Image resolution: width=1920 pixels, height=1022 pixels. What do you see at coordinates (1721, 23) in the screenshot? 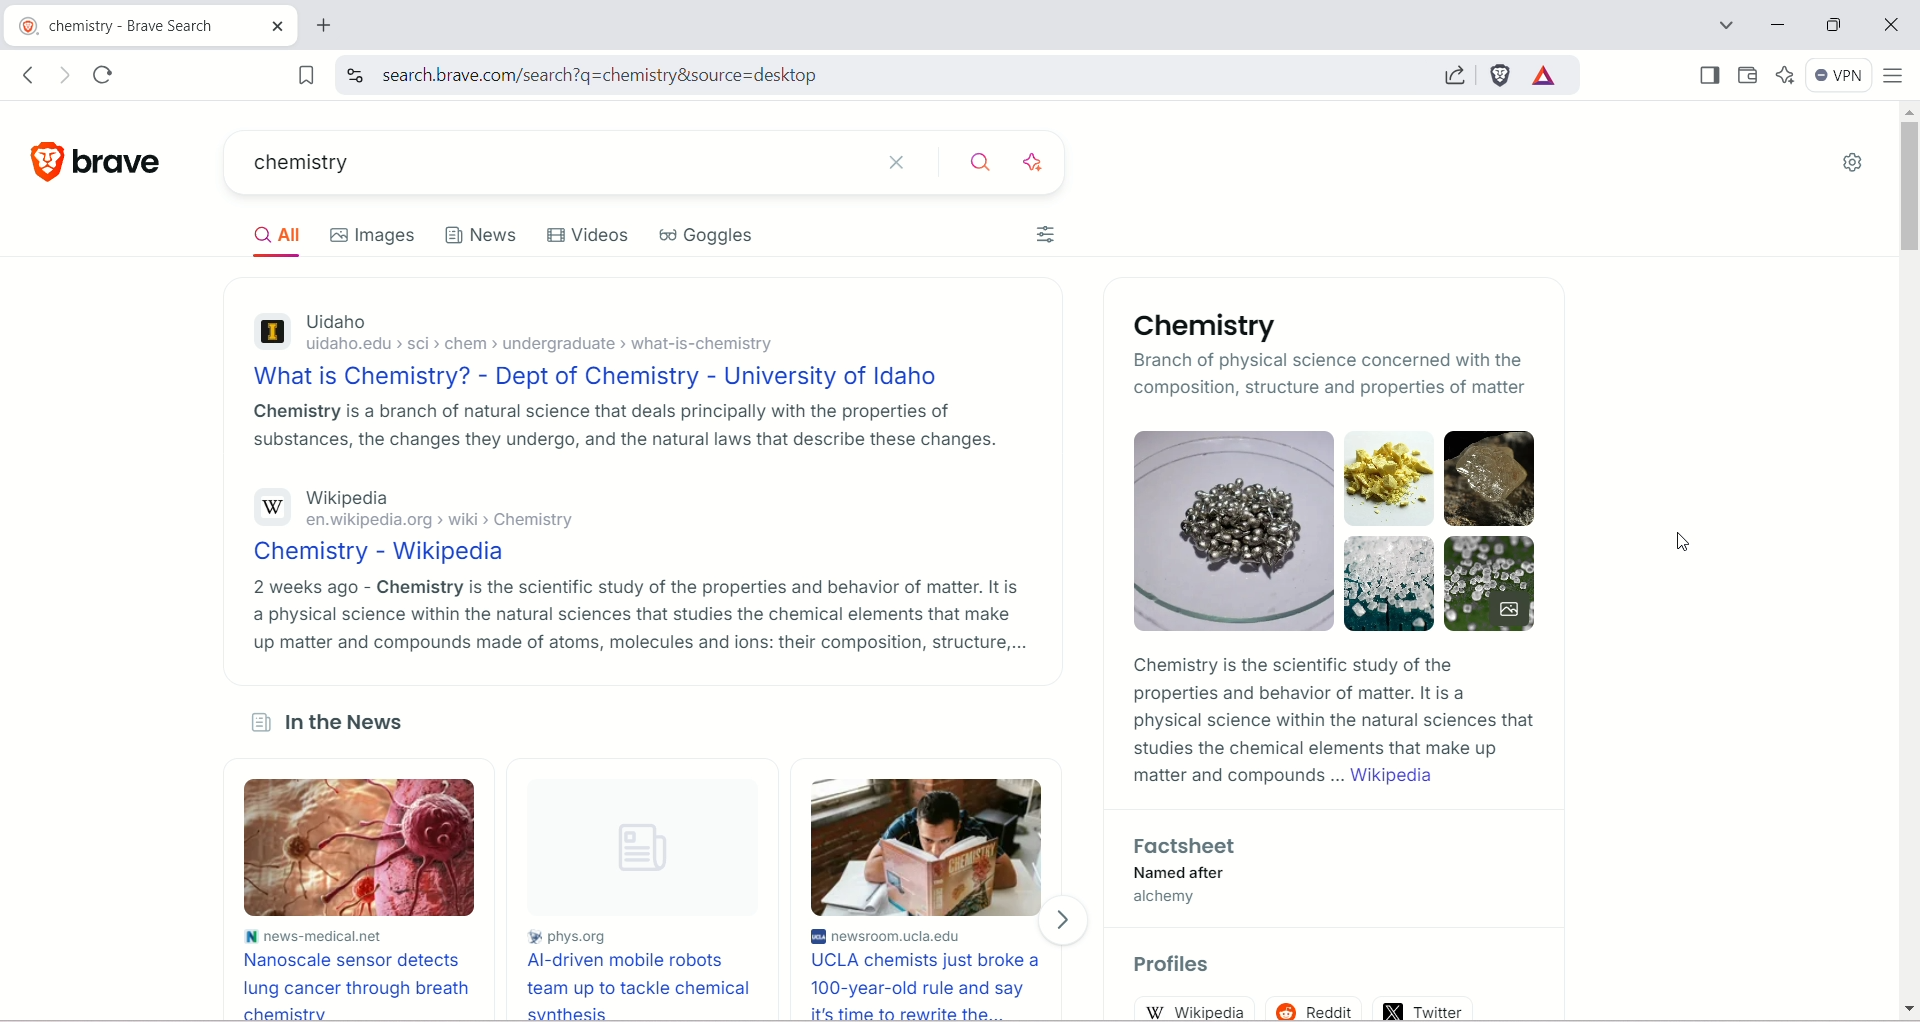
I see `SEARCH TABS` at bounding box center [1721, 23].